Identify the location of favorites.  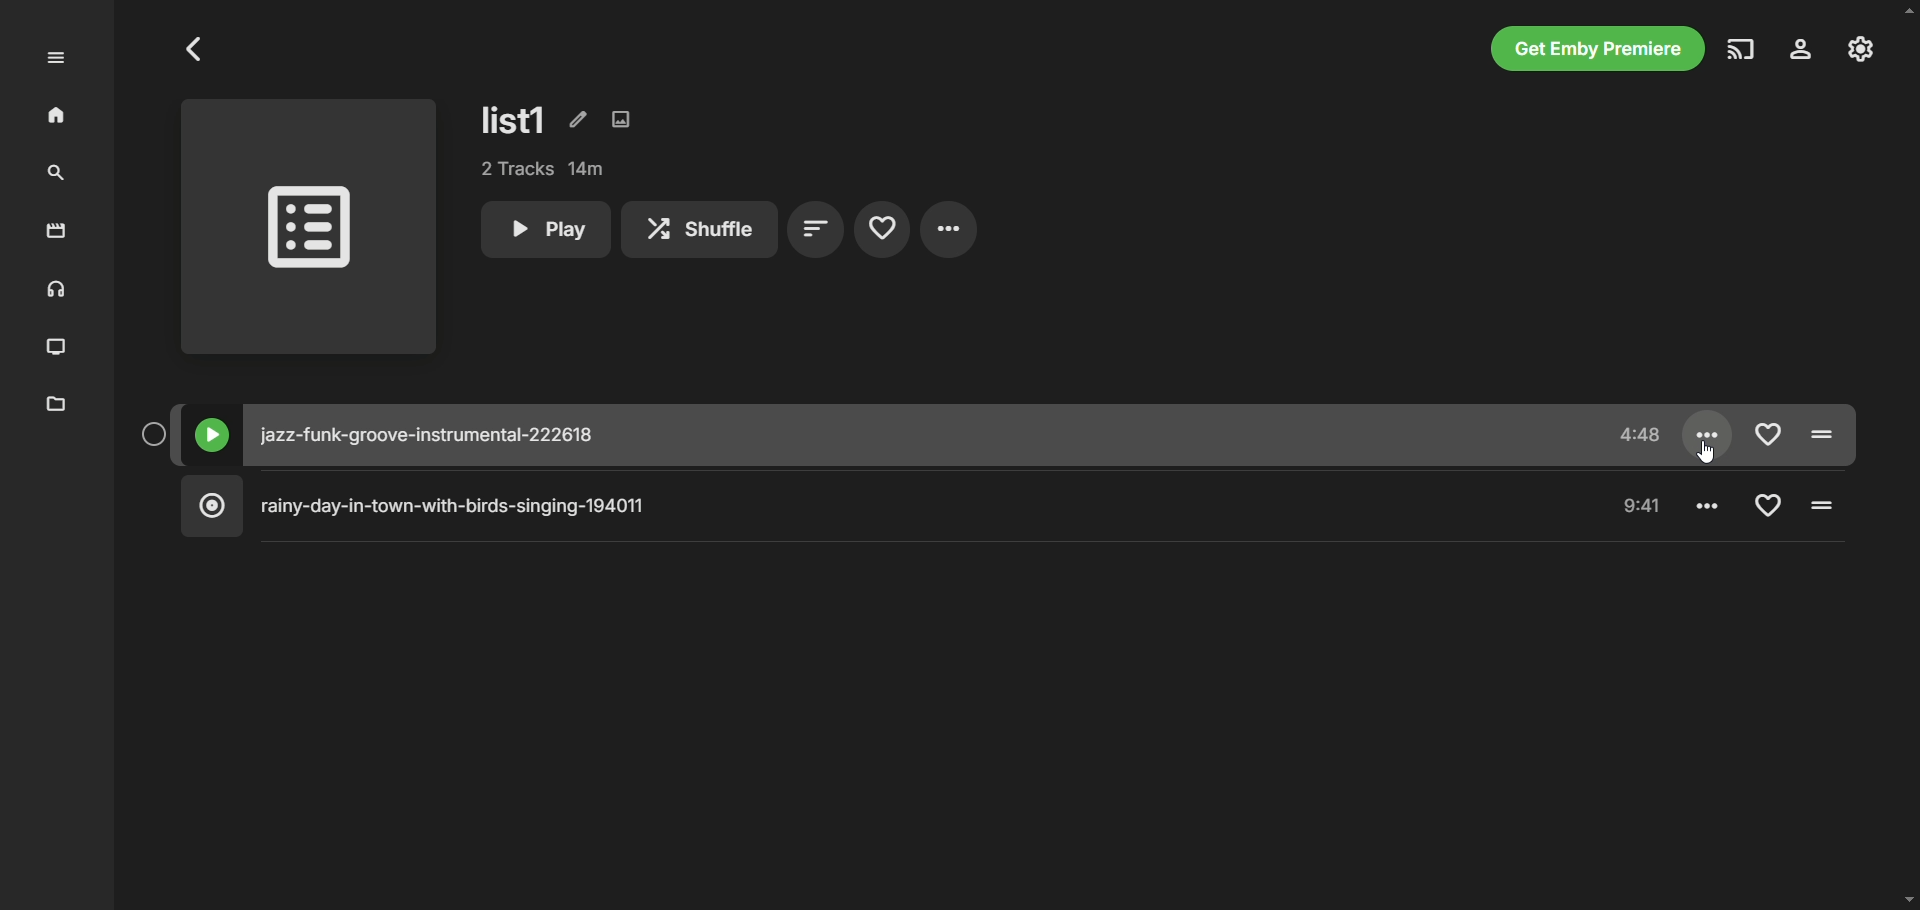
(881, 230).